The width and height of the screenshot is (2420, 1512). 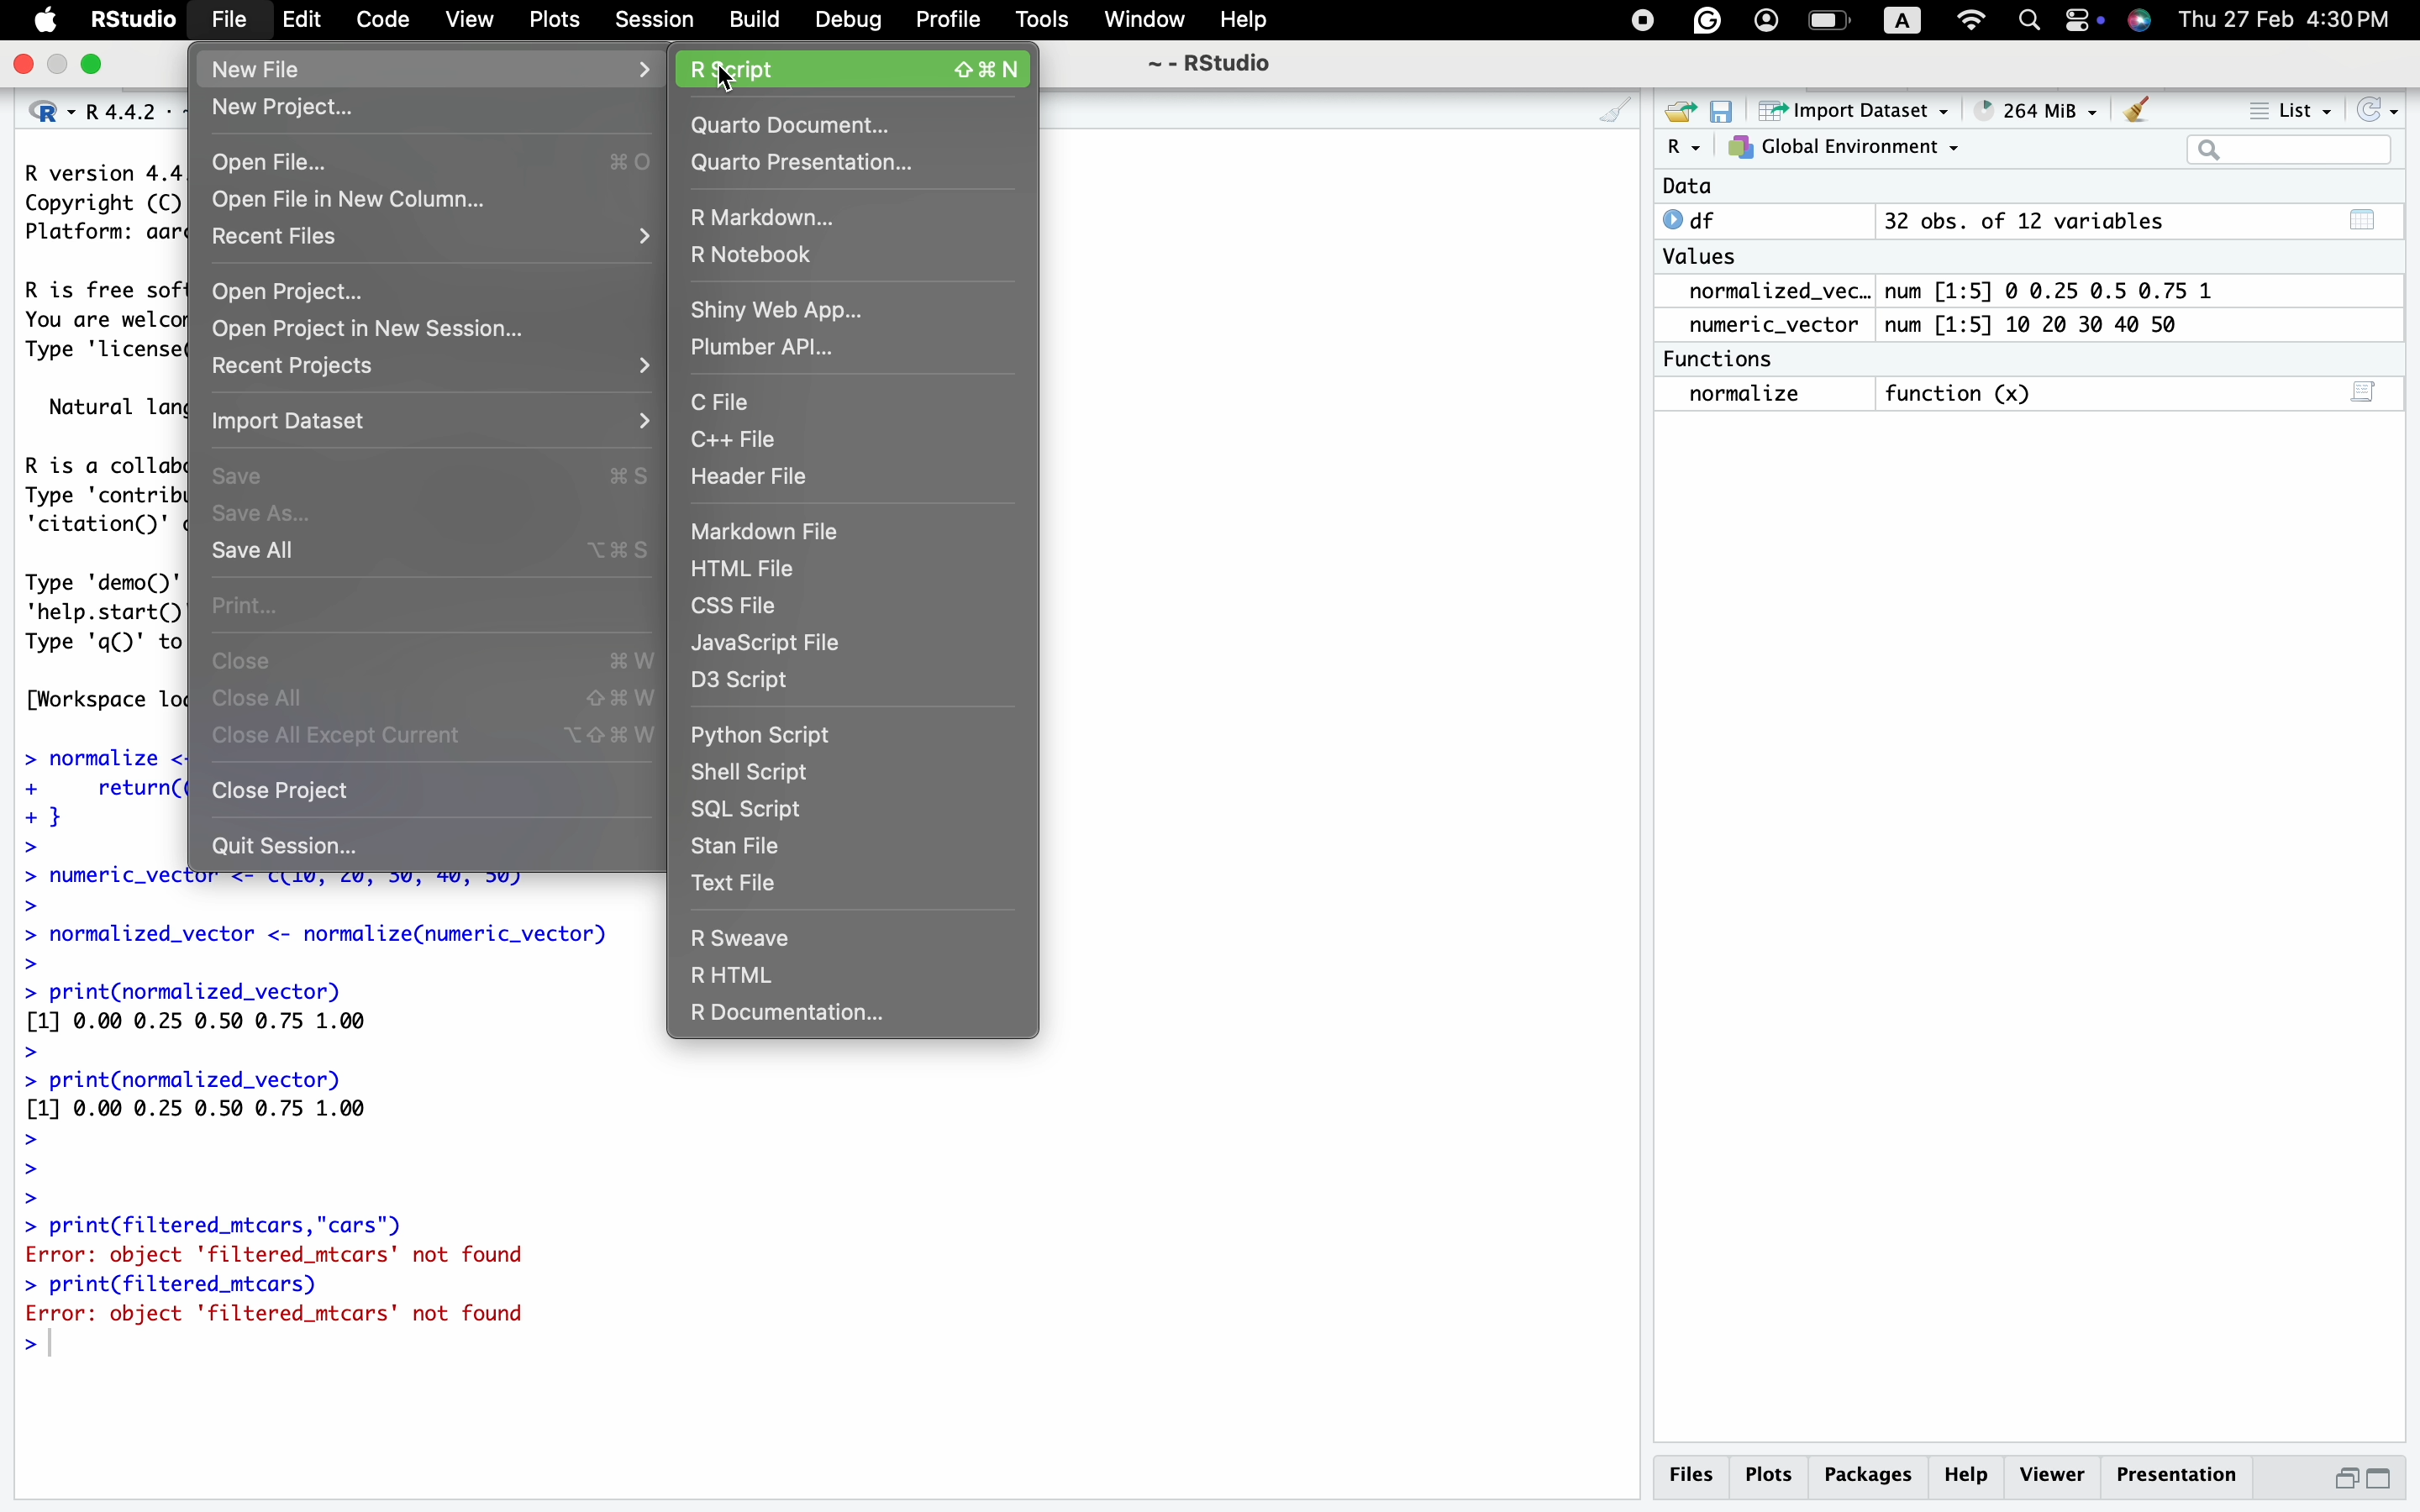 What do you see at coordinates (435, 658) in the screenshot?
I see `close` at bounding box center [435, 658].